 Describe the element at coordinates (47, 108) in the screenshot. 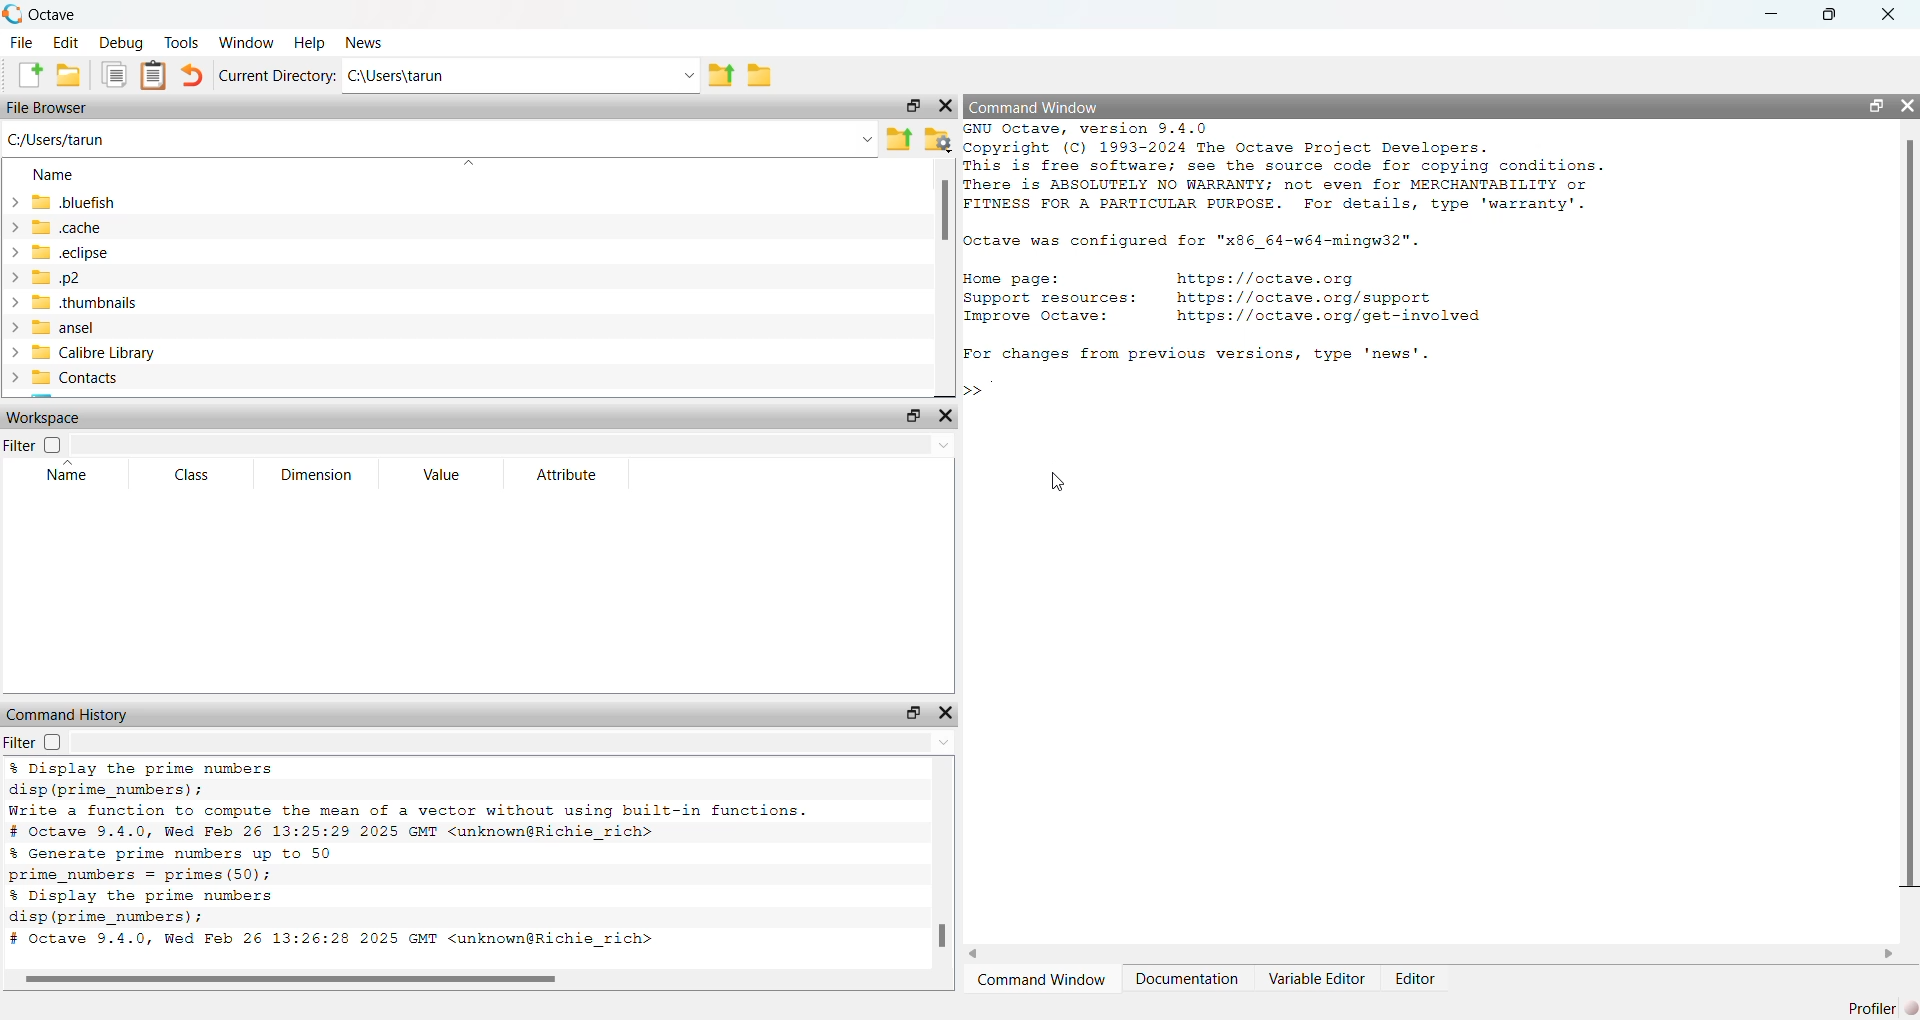

I see `File Browser` at that location.